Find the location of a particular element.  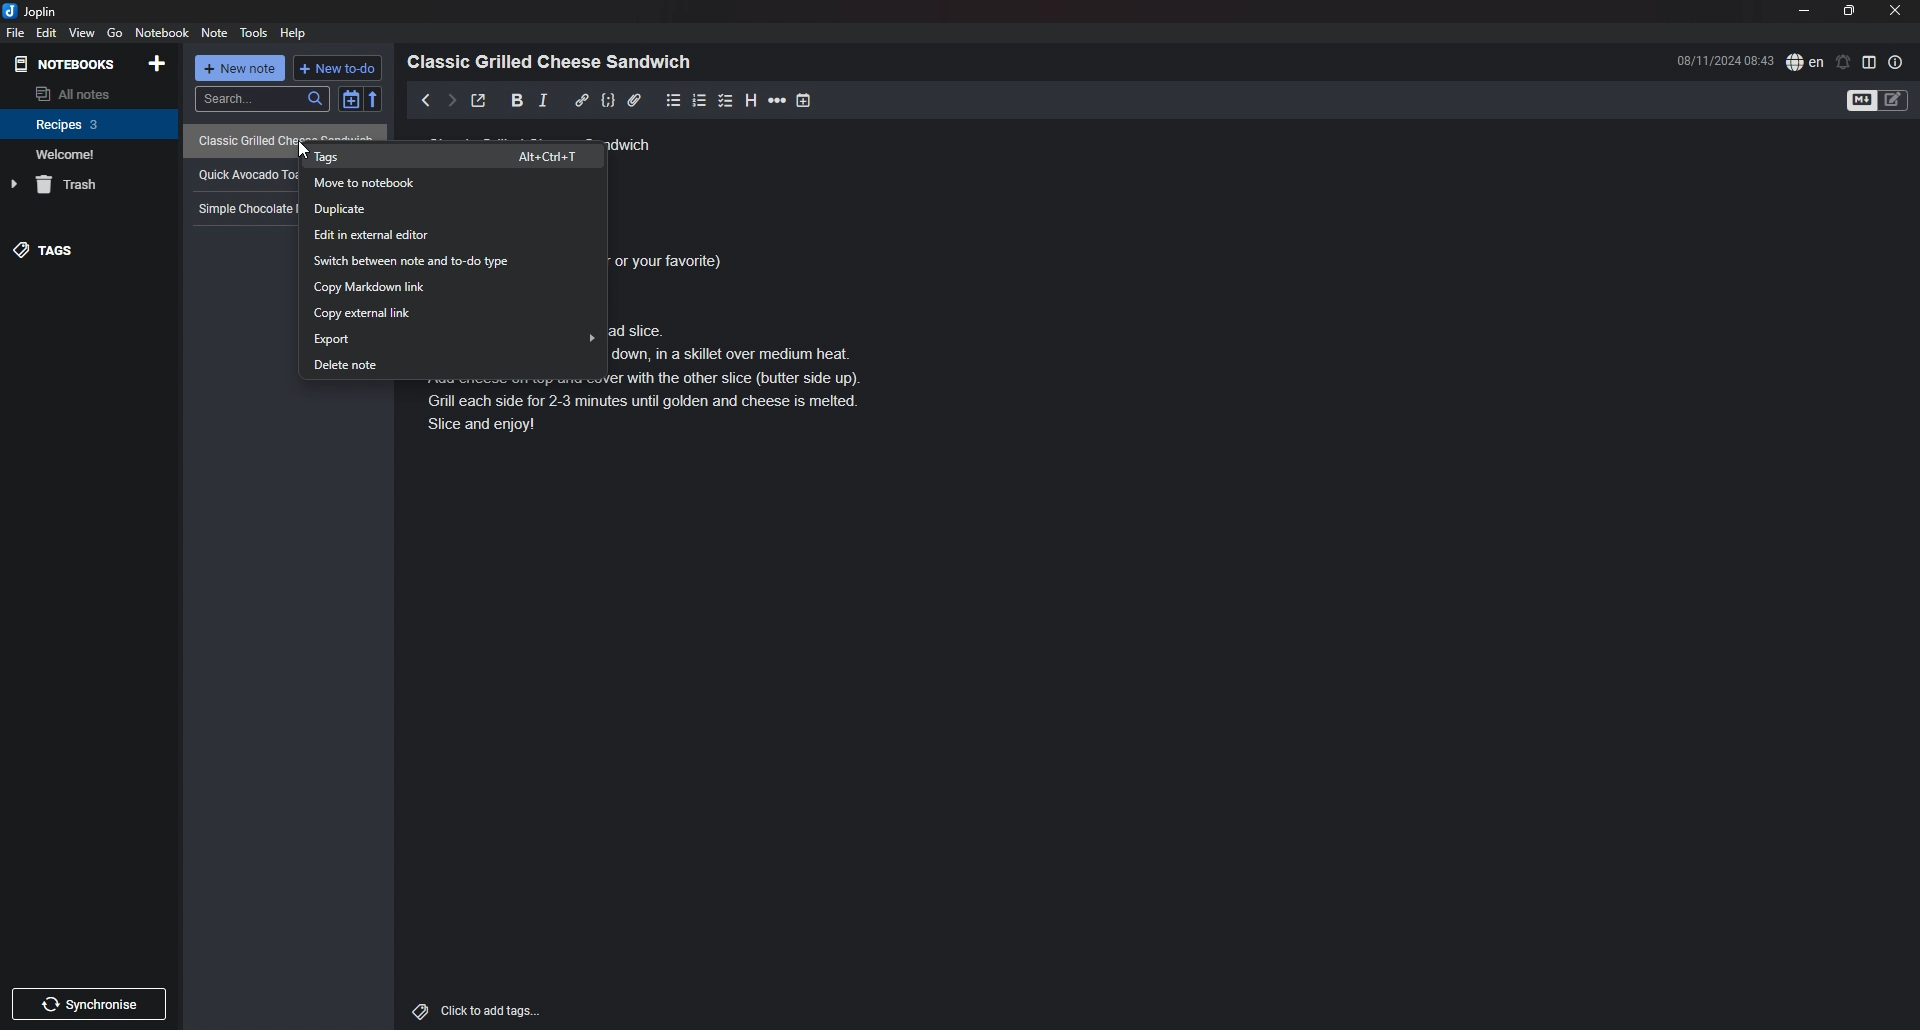

time is located at coordinates (1725, 60).